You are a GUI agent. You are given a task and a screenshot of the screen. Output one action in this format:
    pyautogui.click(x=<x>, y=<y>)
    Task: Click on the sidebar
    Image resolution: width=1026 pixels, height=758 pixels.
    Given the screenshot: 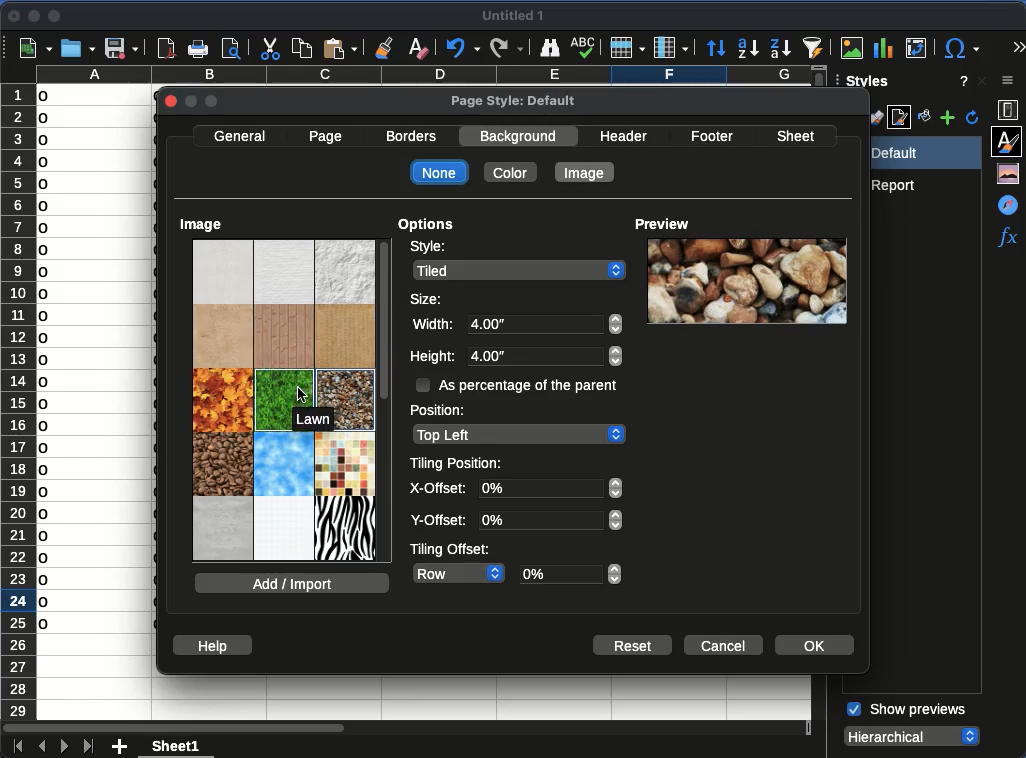 What is the action you would take?
    pyautogui.click(x=1009, y=82)
    